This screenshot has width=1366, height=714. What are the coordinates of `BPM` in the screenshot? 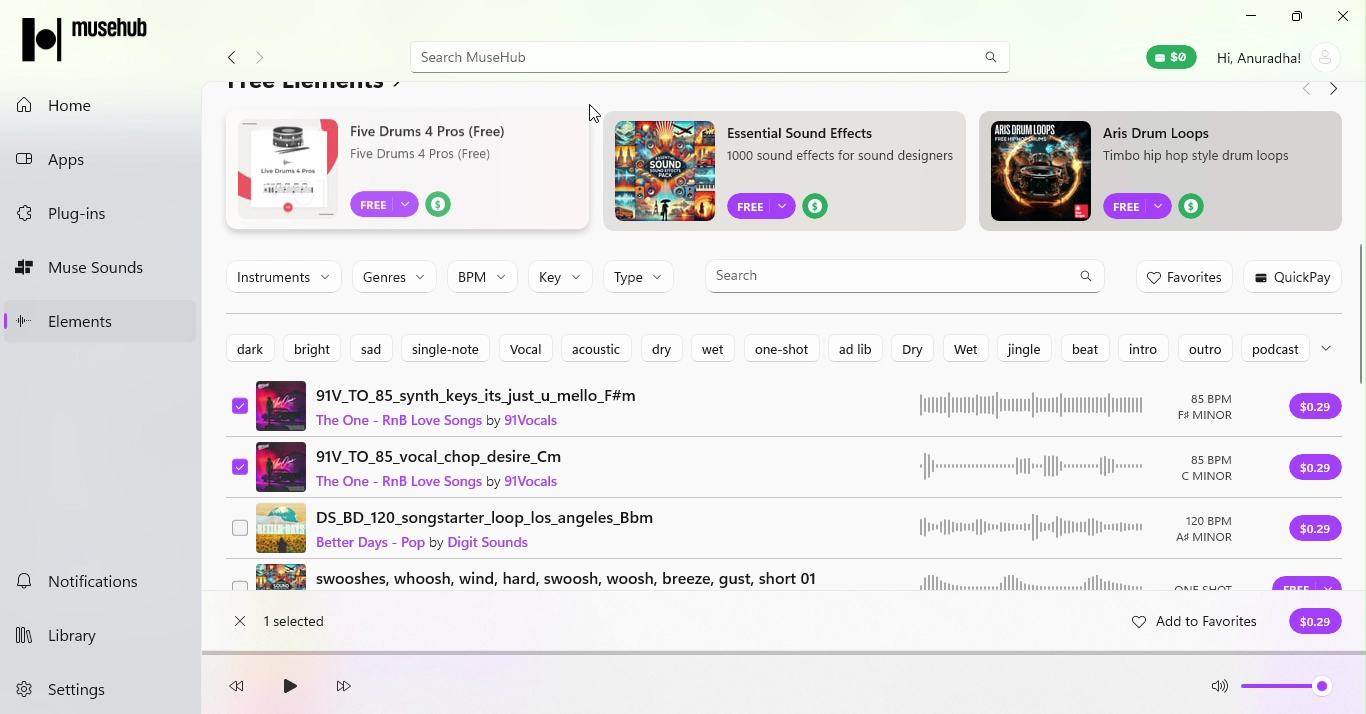 It's located at (482, 277).